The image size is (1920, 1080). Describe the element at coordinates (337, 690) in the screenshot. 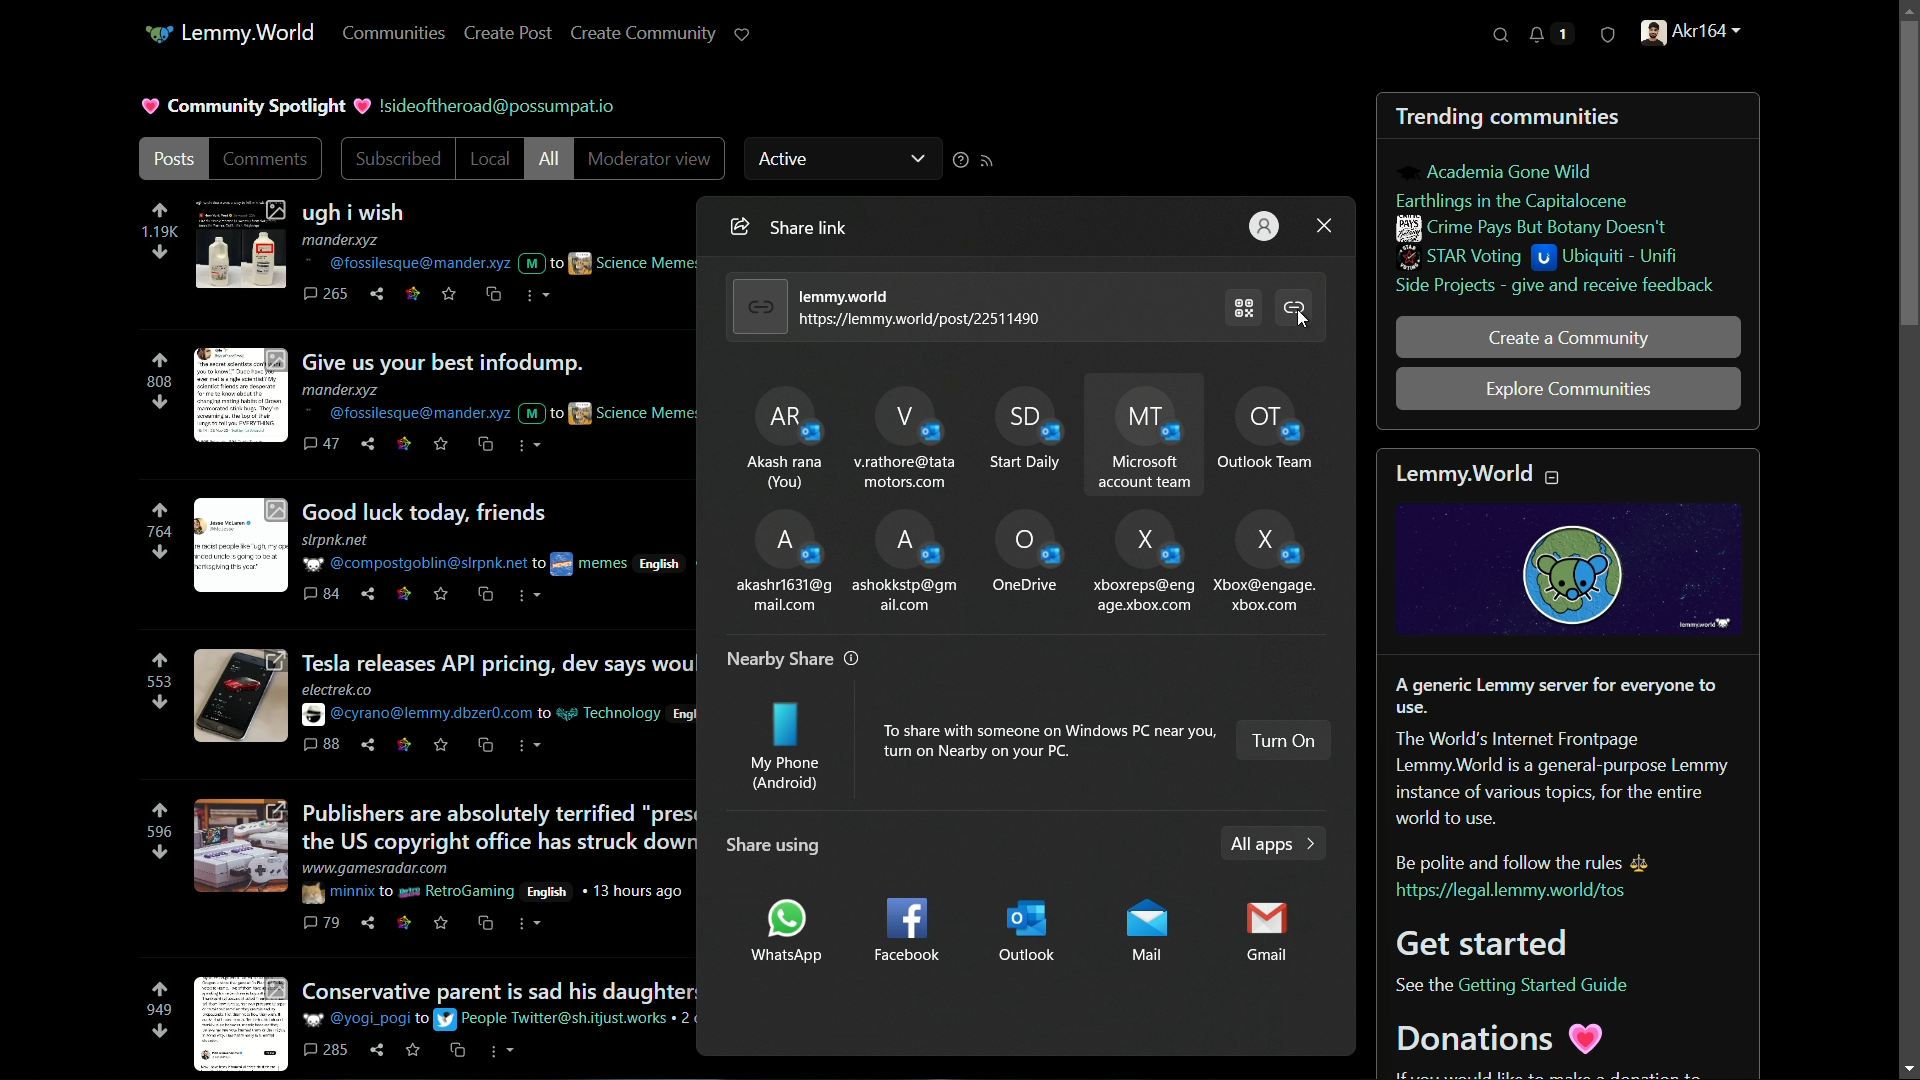

I see `electrek.co` at that location.